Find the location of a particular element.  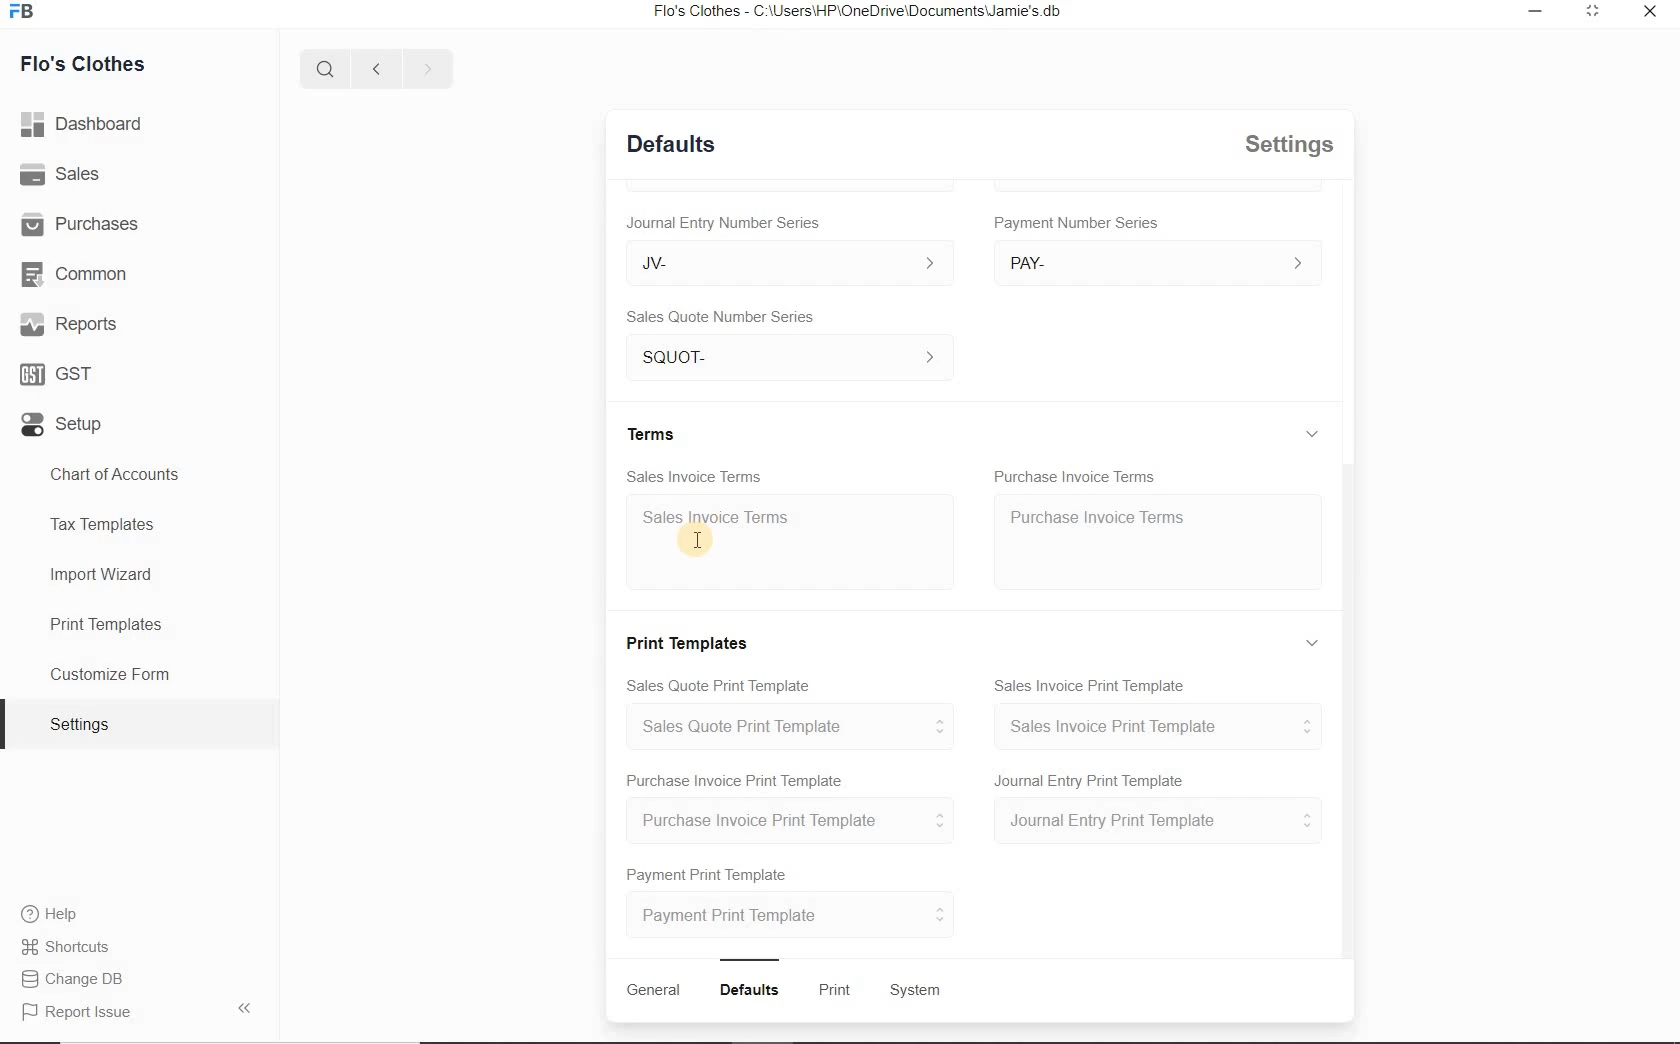

Chart of Accounts is located at coordinates (116, 473).